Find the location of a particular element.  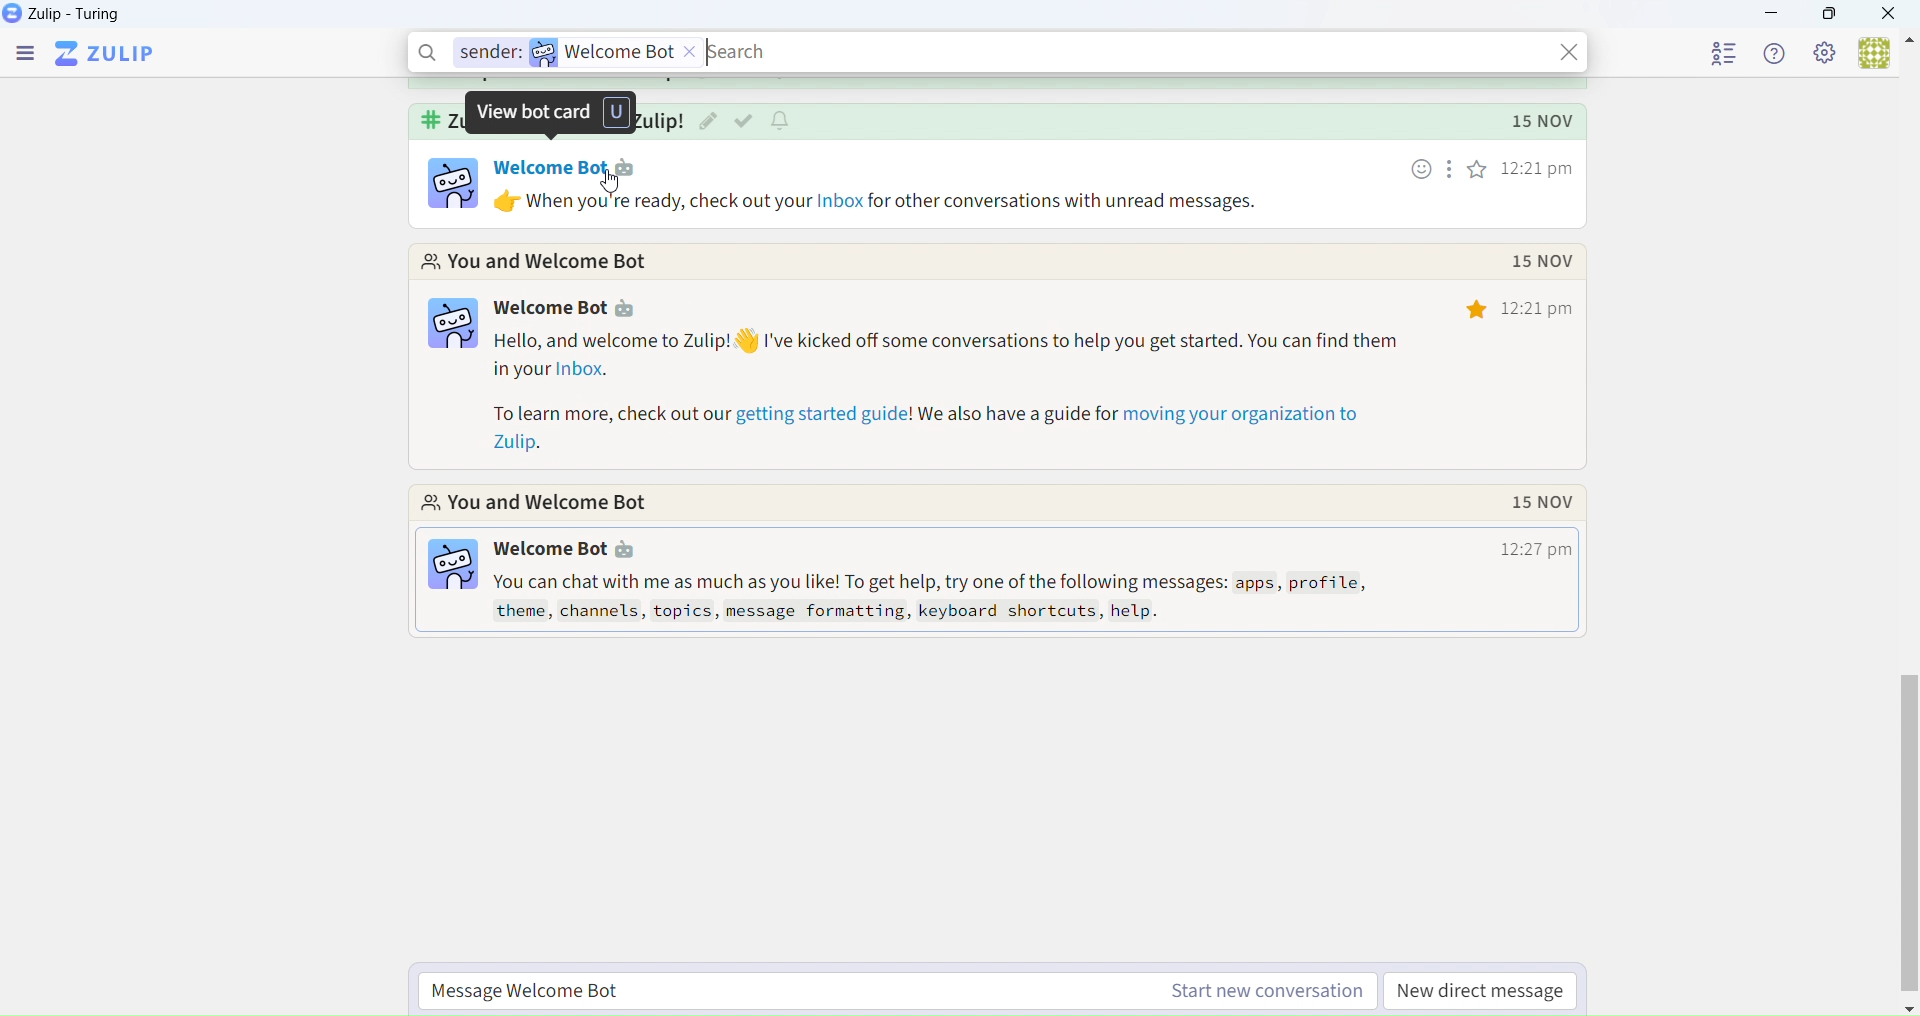

more options is located at coordinates (1450, 172).